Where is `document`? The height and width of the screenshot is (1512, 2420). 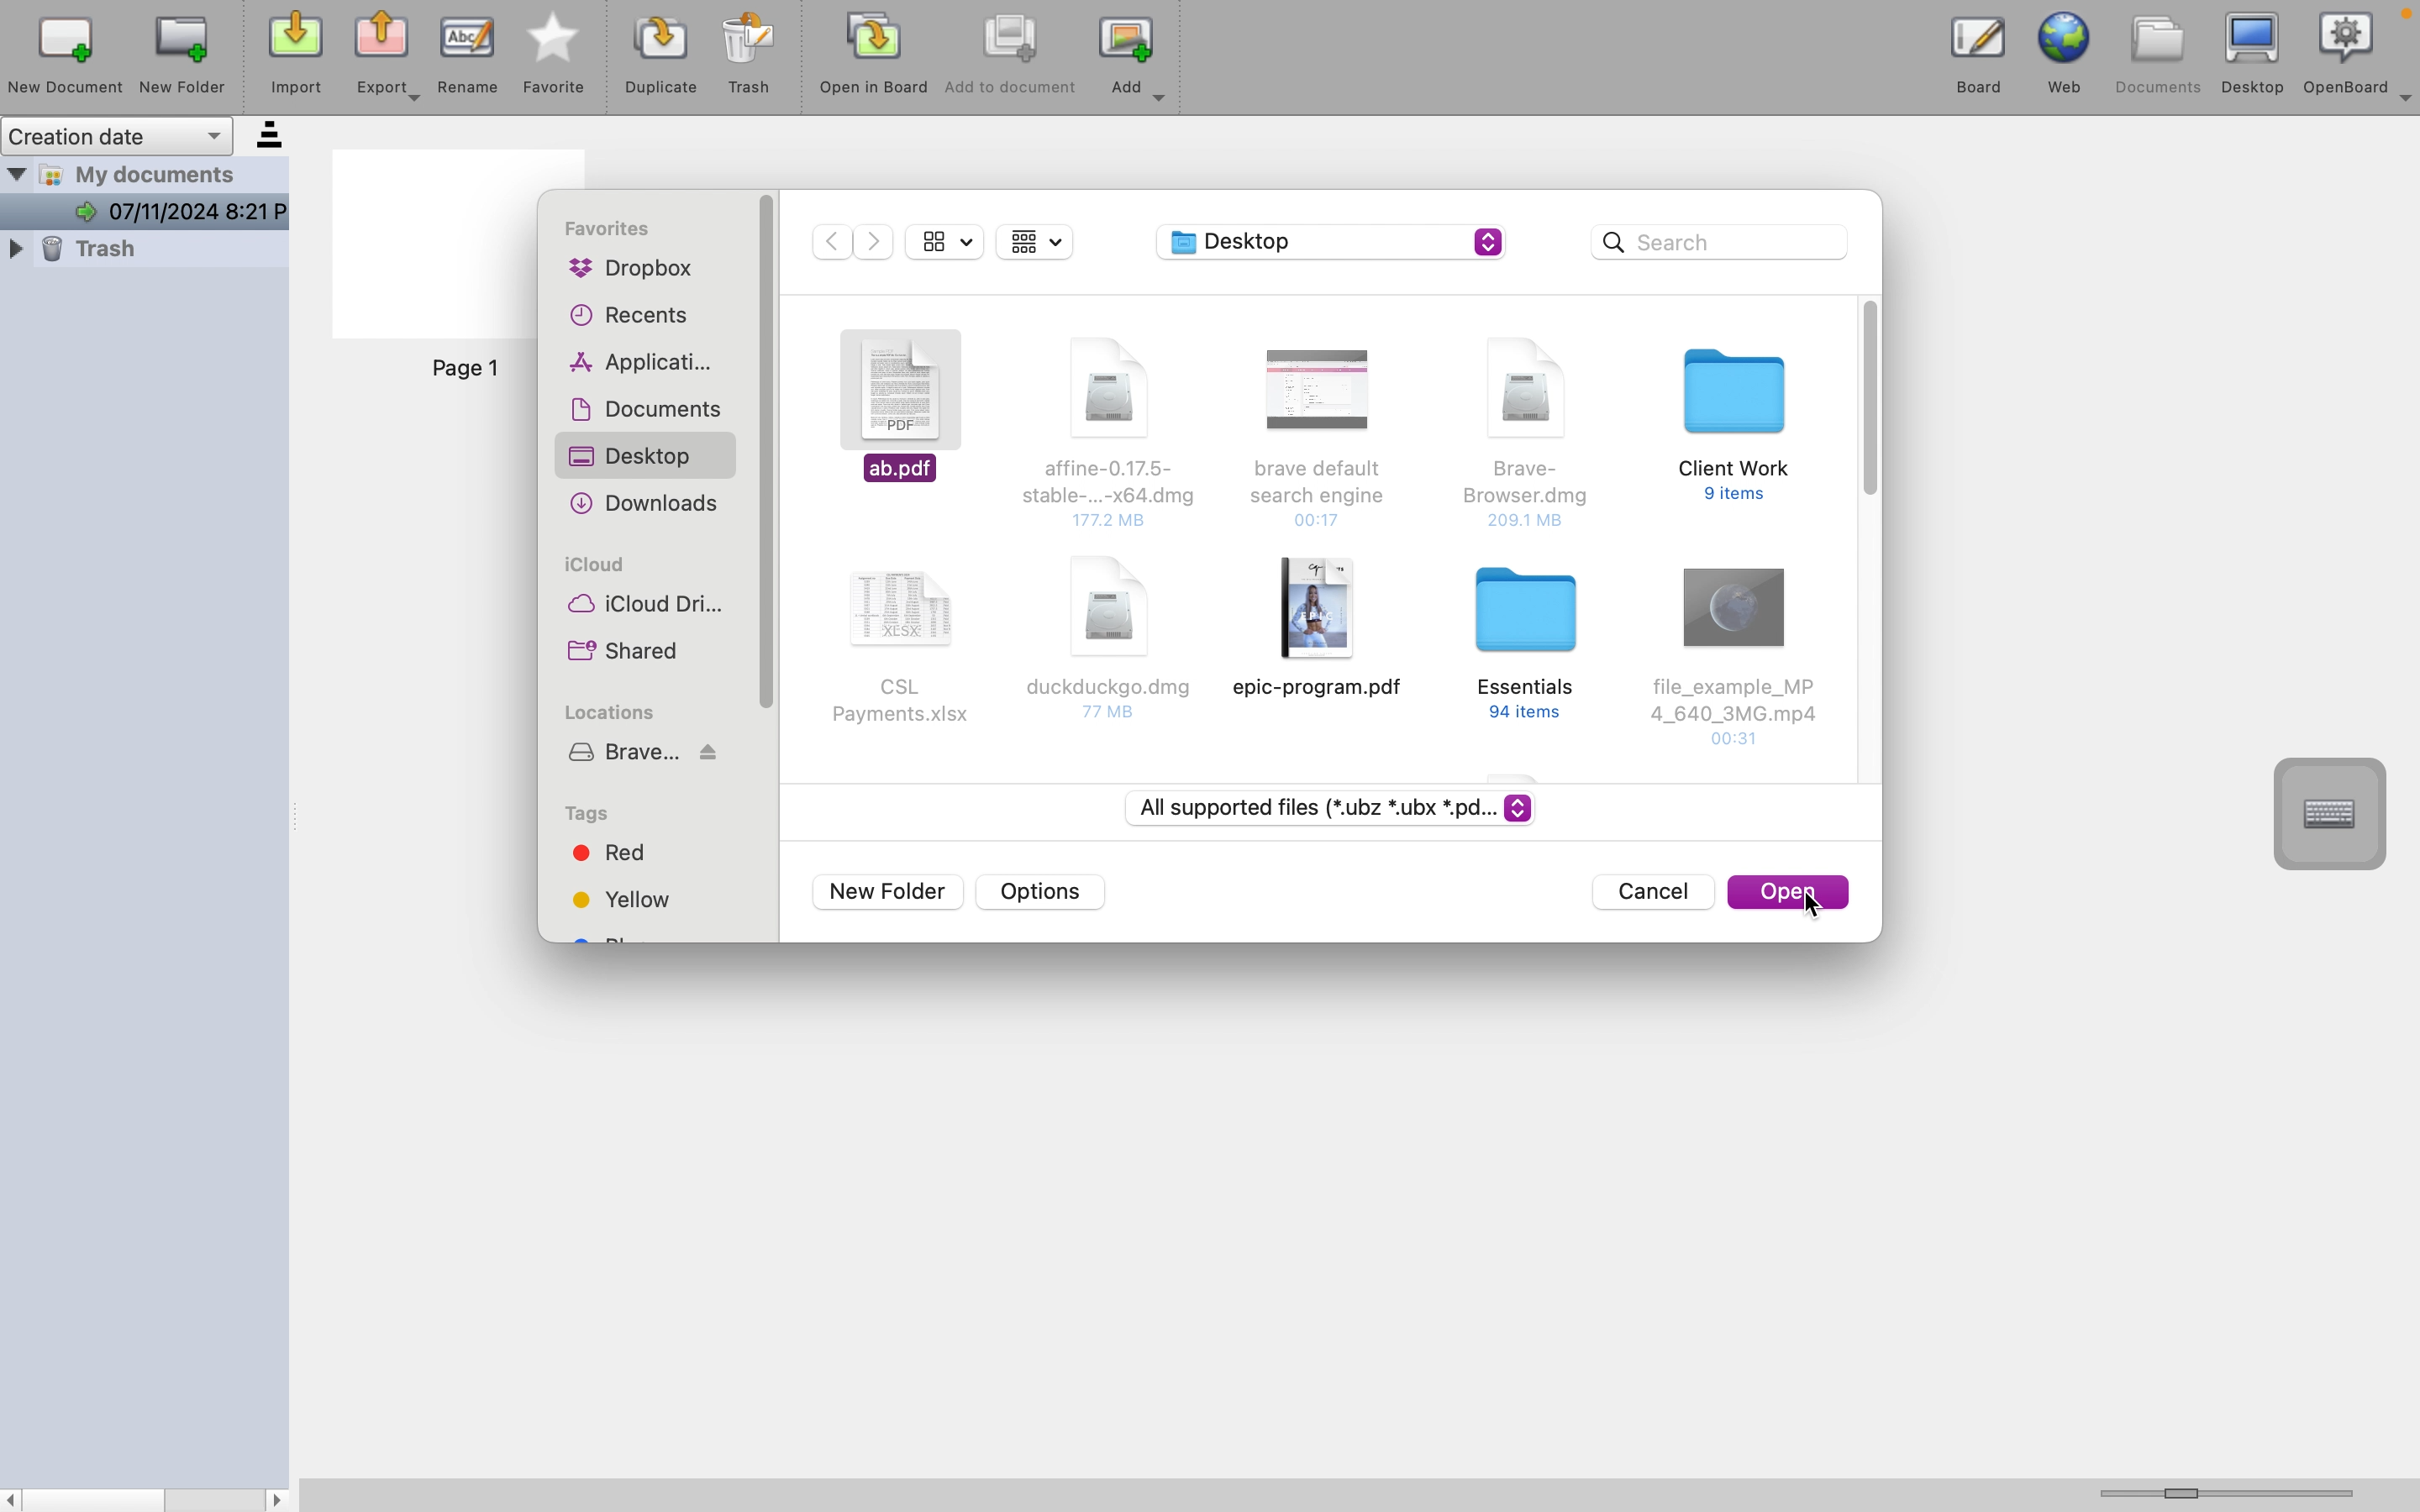
document is located at coordinates (1523, 436).